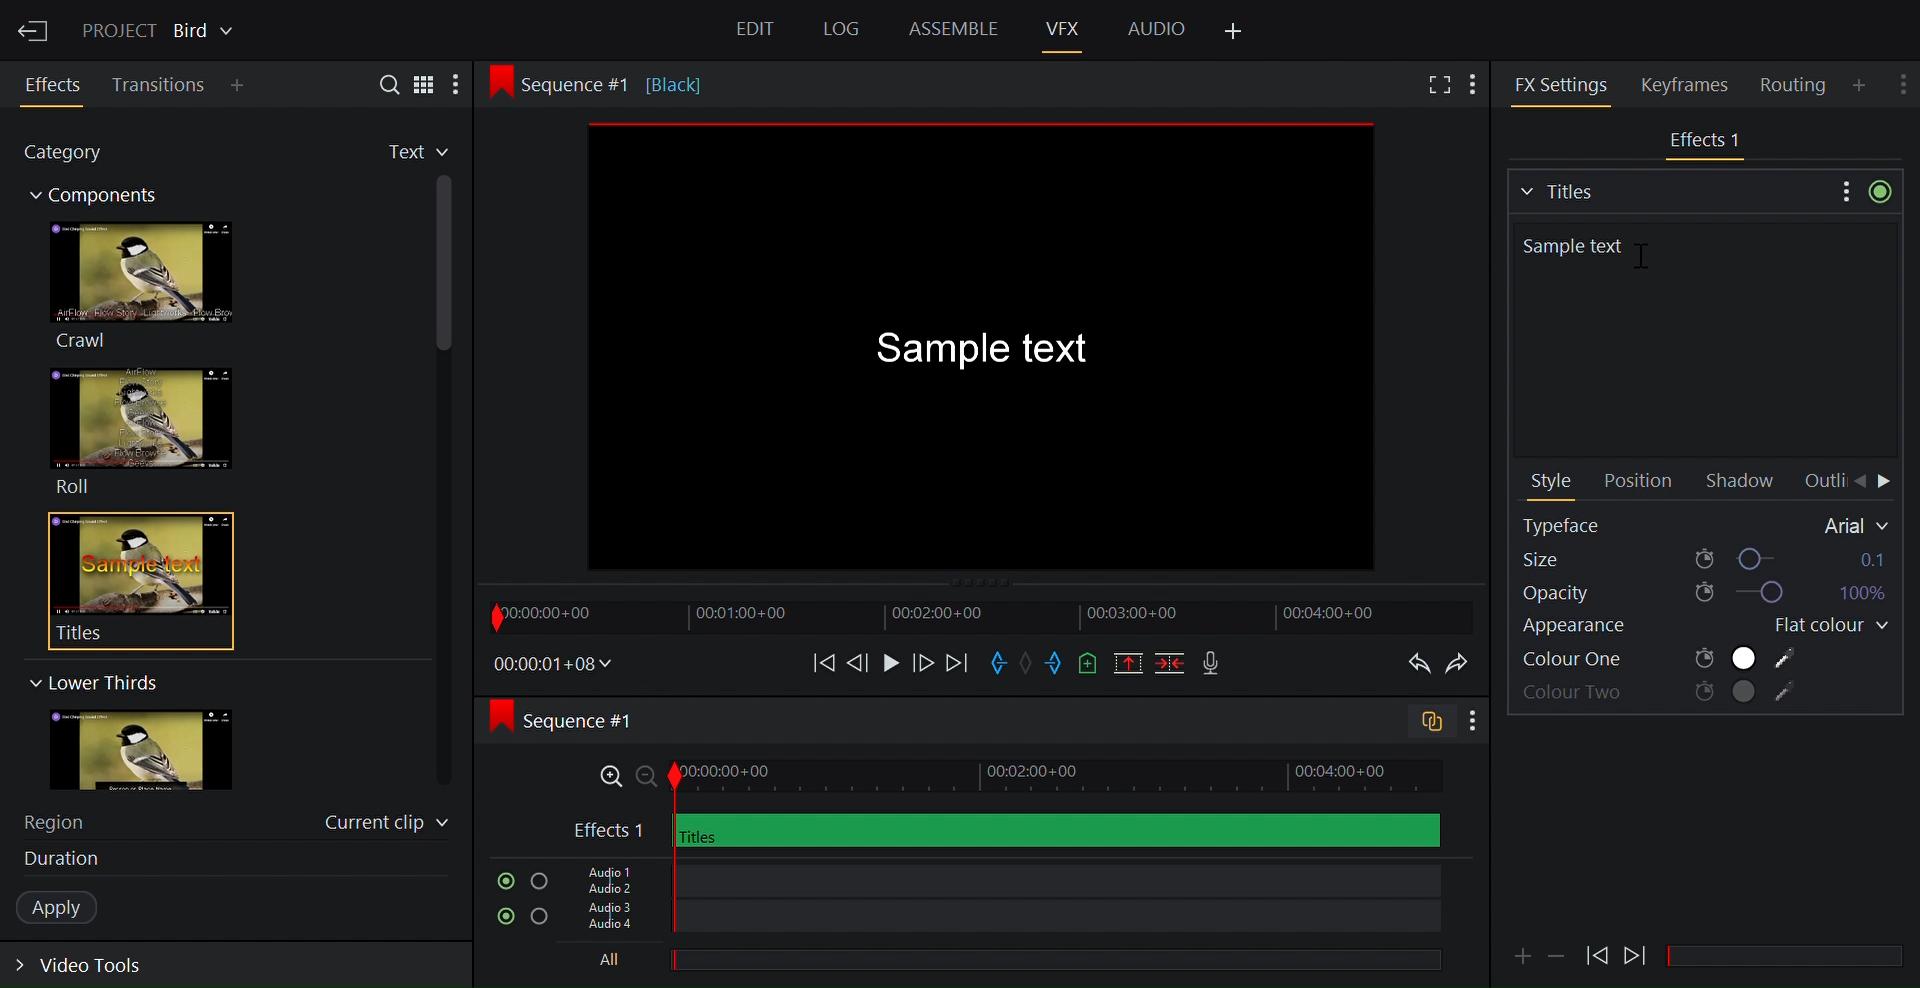 The height and width of the screenshot is (988, 1920). Describe the element at coordinates (1235, 32) in the screenshot. I see `Add Panel` at that location.